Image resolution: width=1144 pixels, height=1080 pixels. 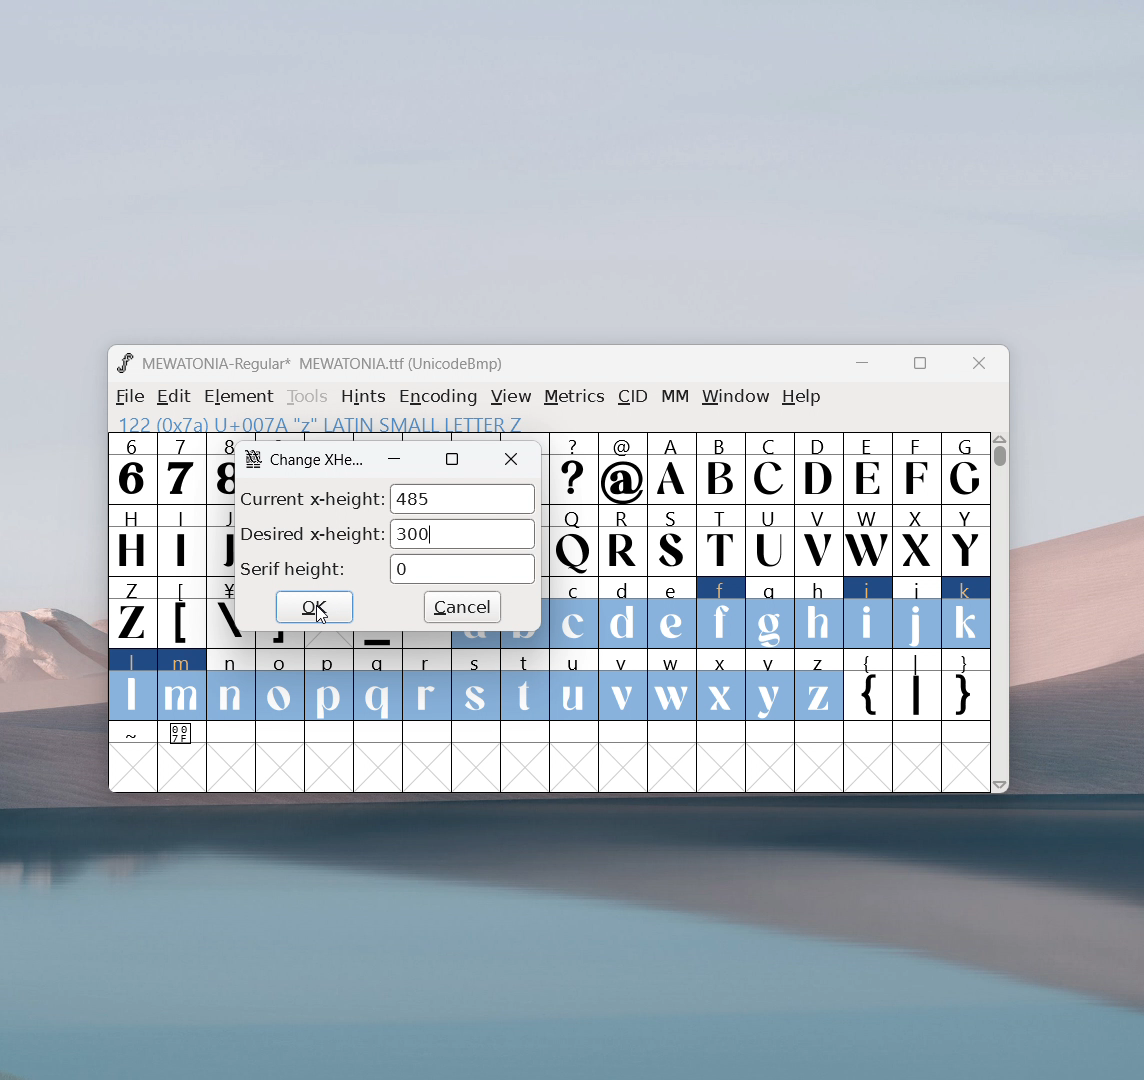 What do you see at coordinates (222, 613) in the screenshot?
I see `\` at bounding box center [222, 613].